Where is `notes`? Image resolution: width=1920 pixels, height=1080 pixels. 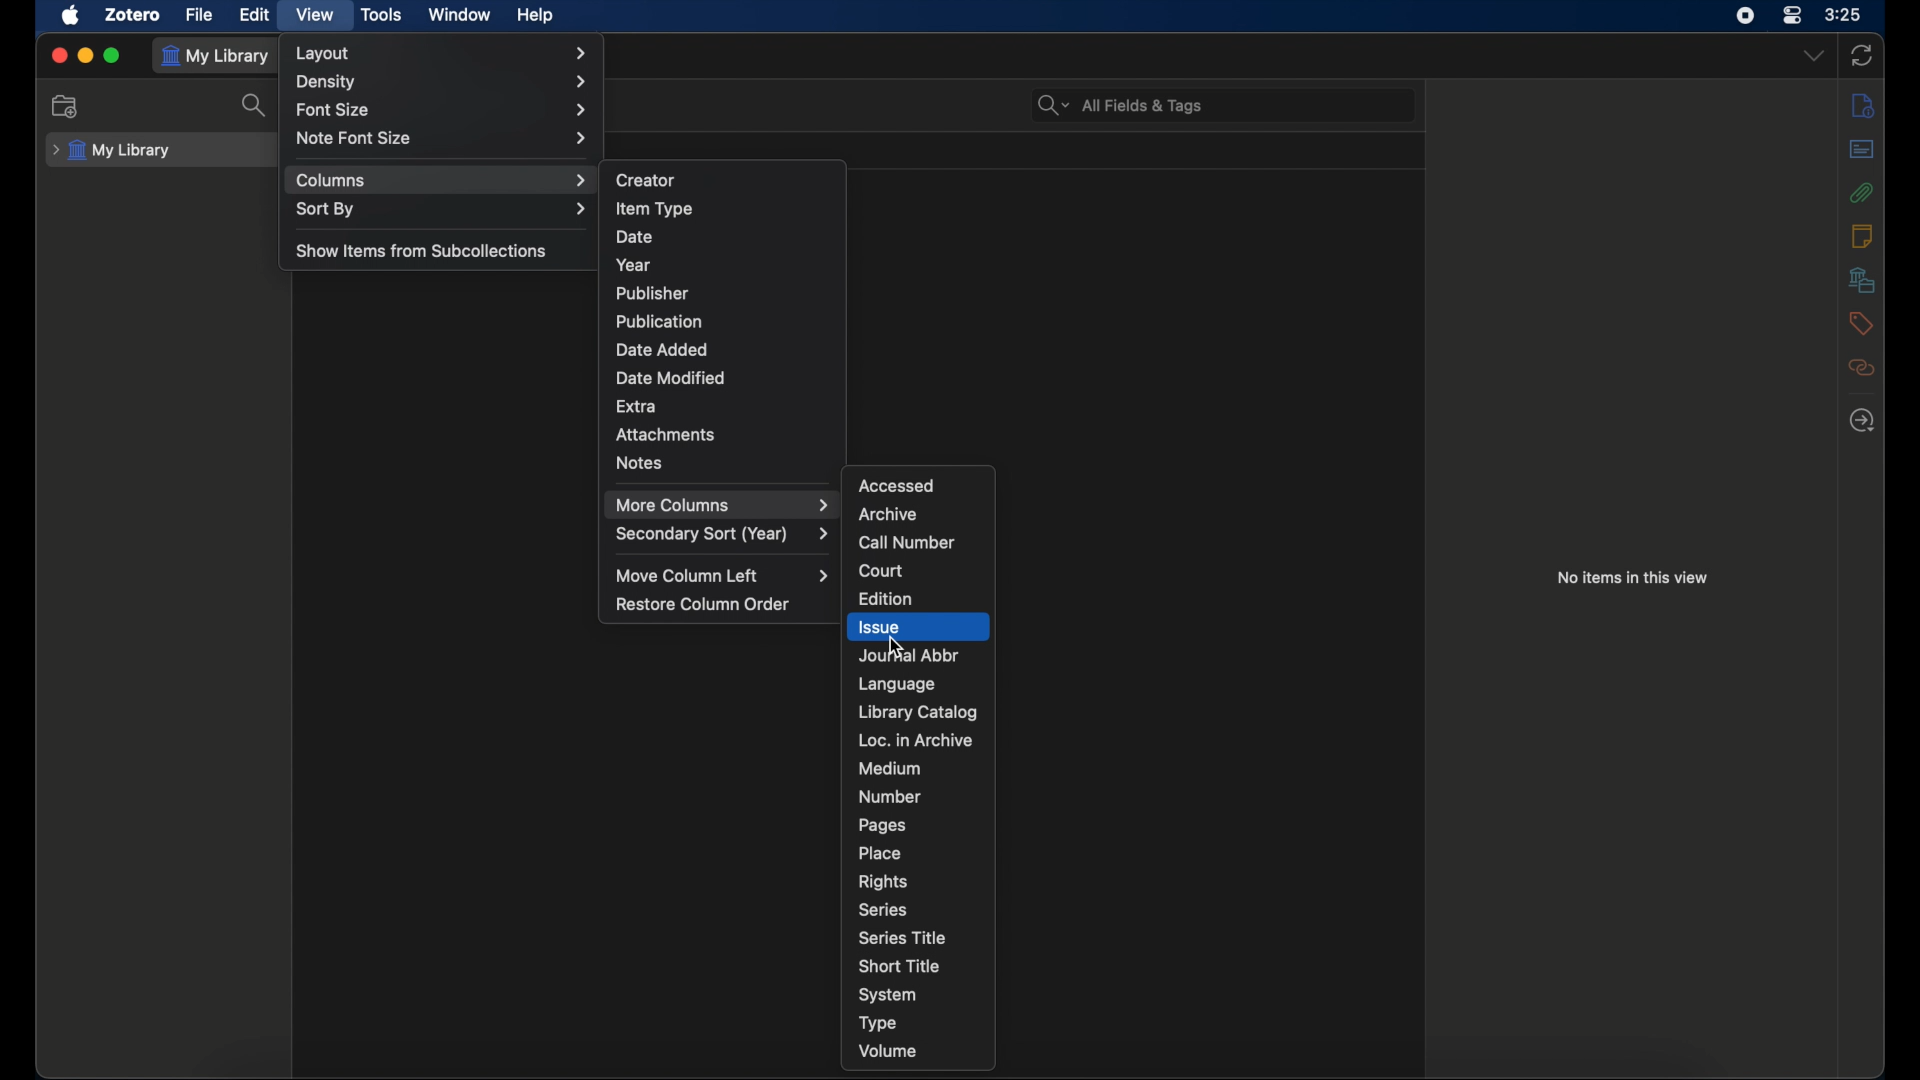
notes is located at coordinates (638, 463).